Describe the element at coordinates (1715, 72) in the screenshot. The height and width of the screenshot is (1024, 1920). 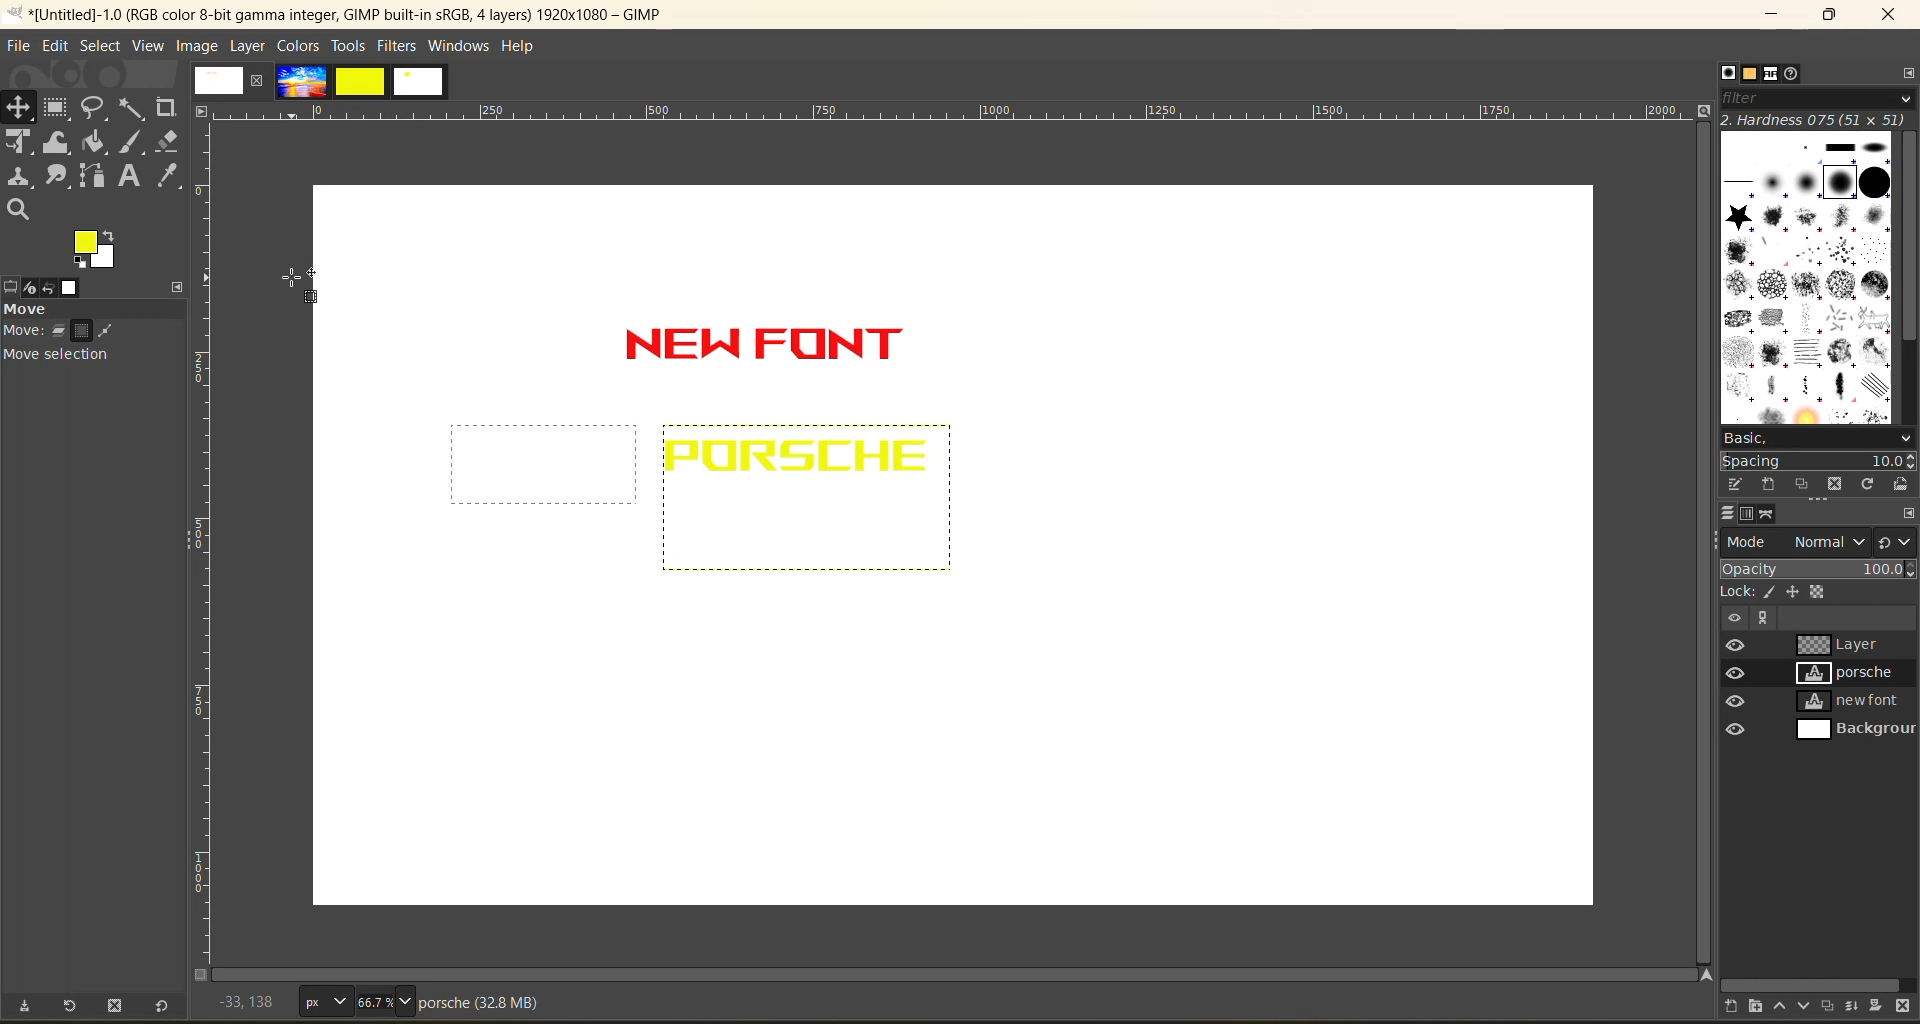
I see `brushes` at that location.